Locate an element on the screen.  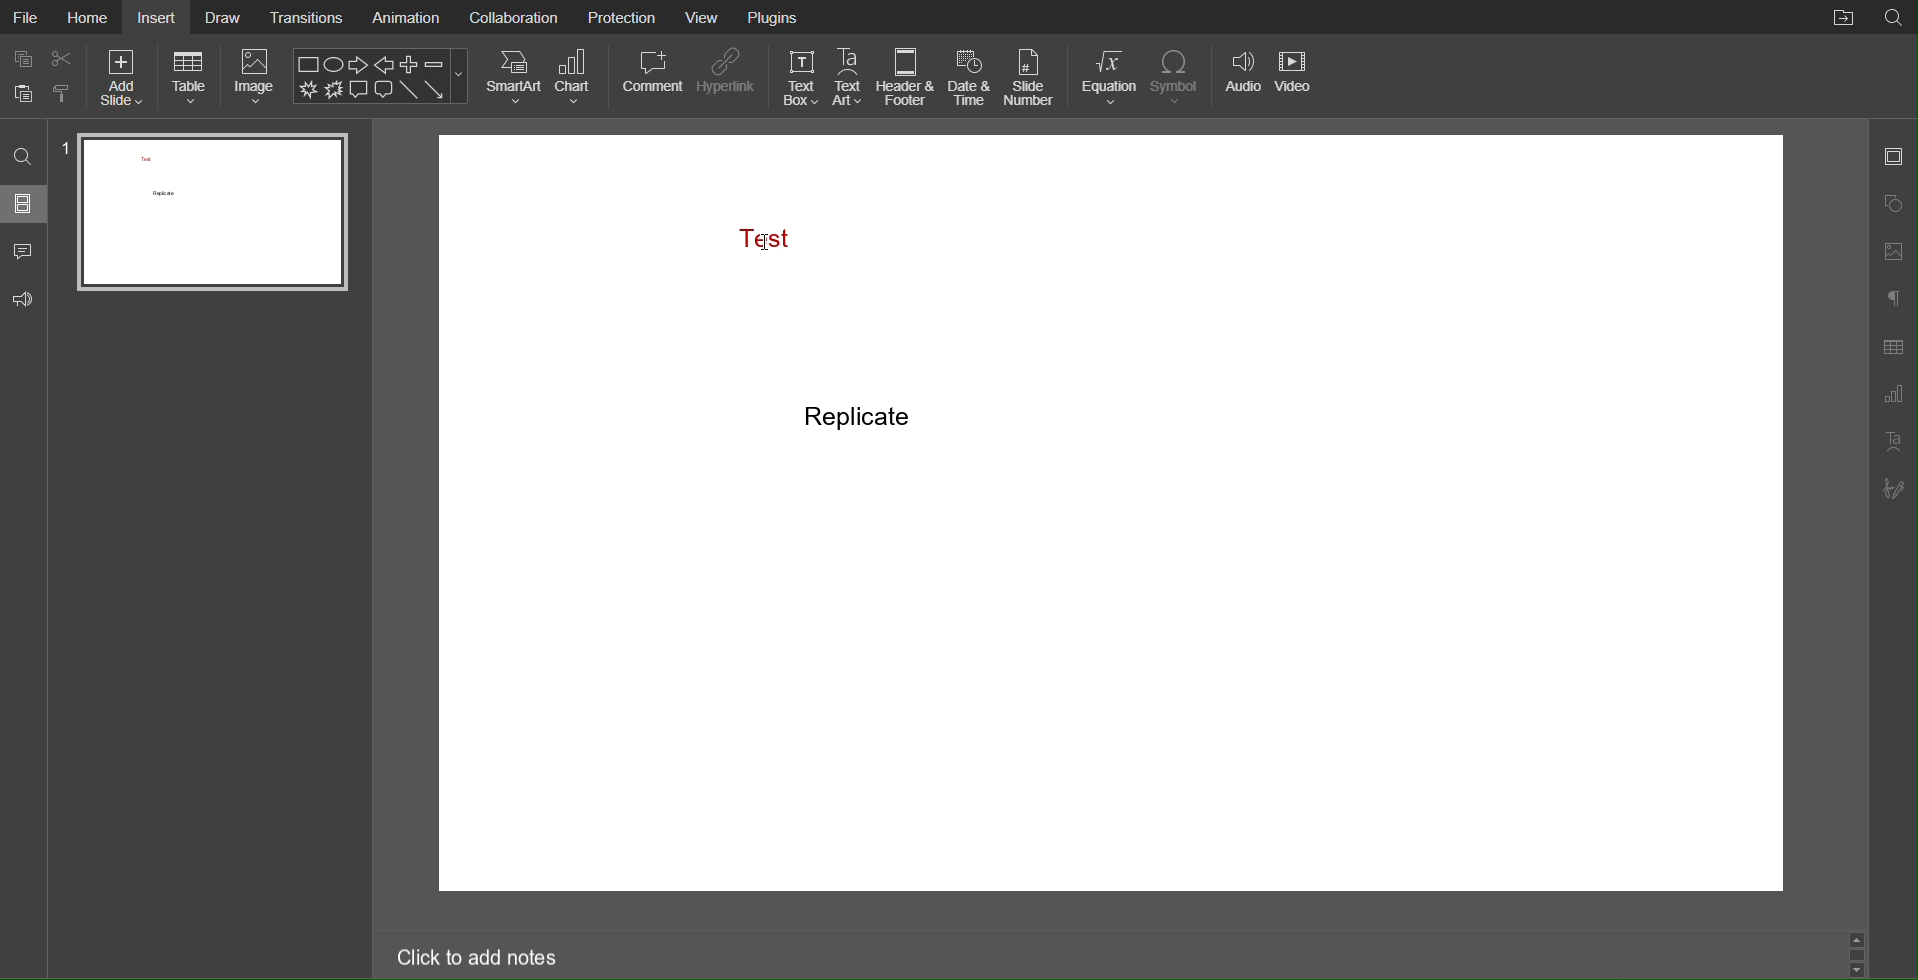
File Location is located at coordinates (1841, 19).